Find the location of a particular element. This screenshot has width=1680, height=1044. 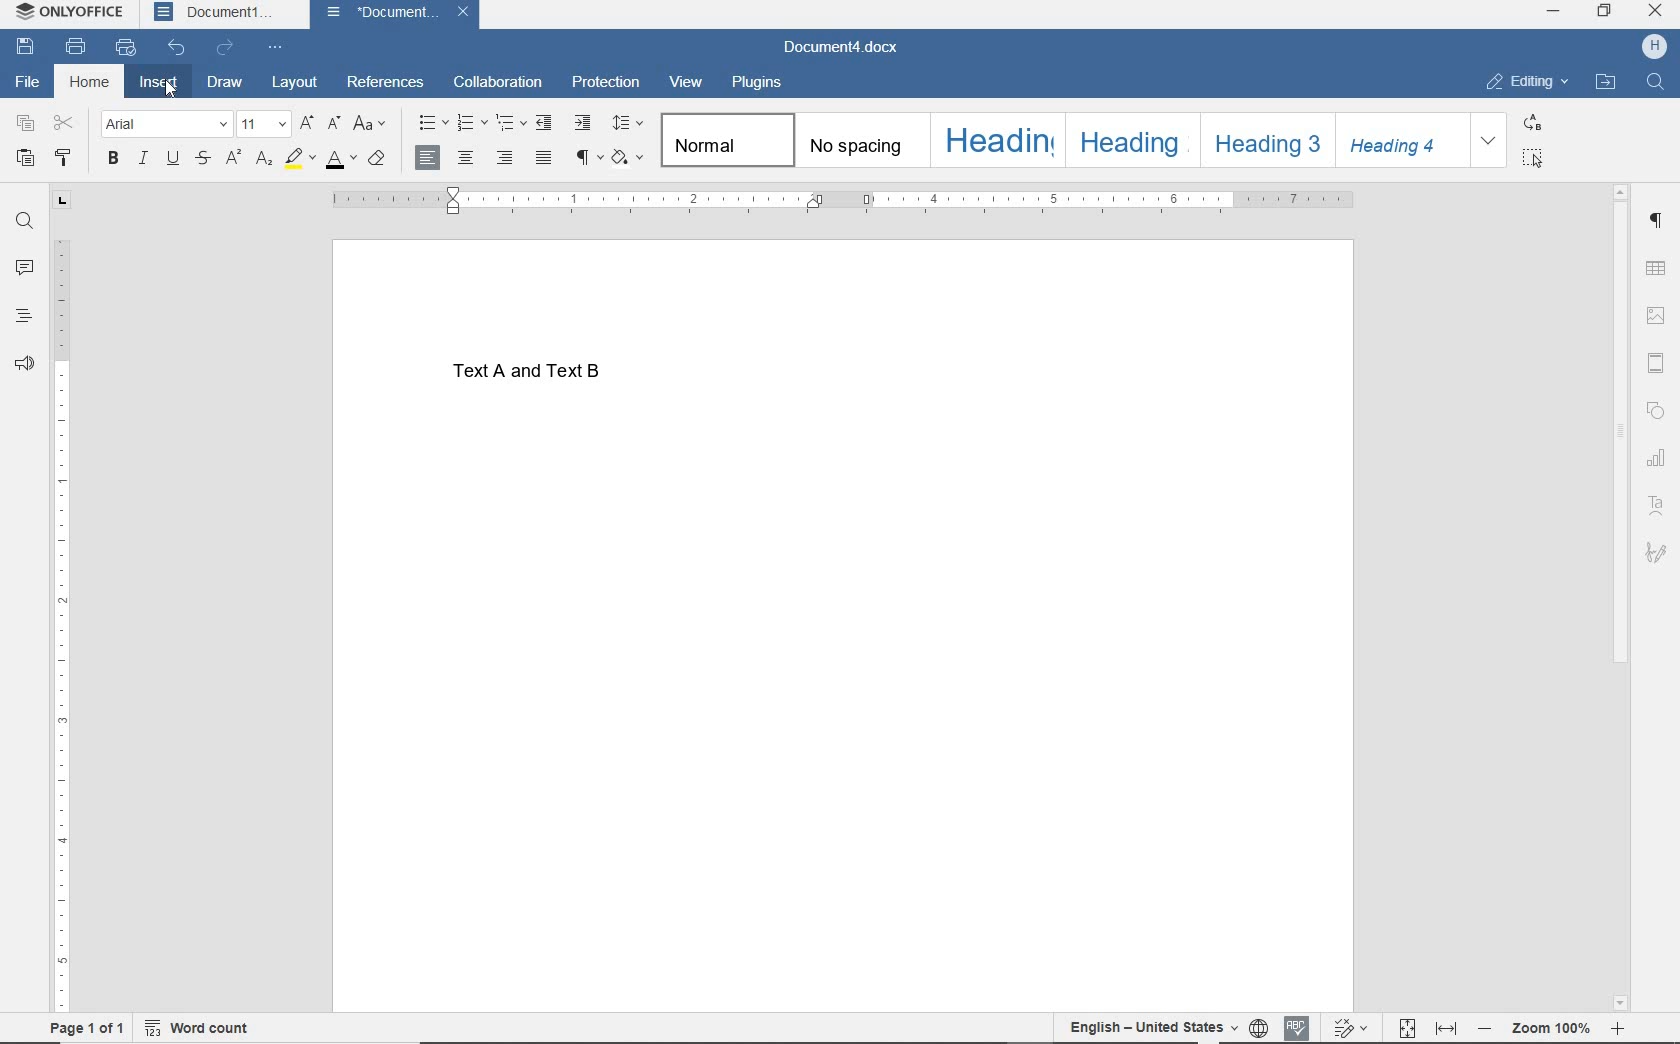

FIT TO WIDTH is located at coordinates (1448, 1026).